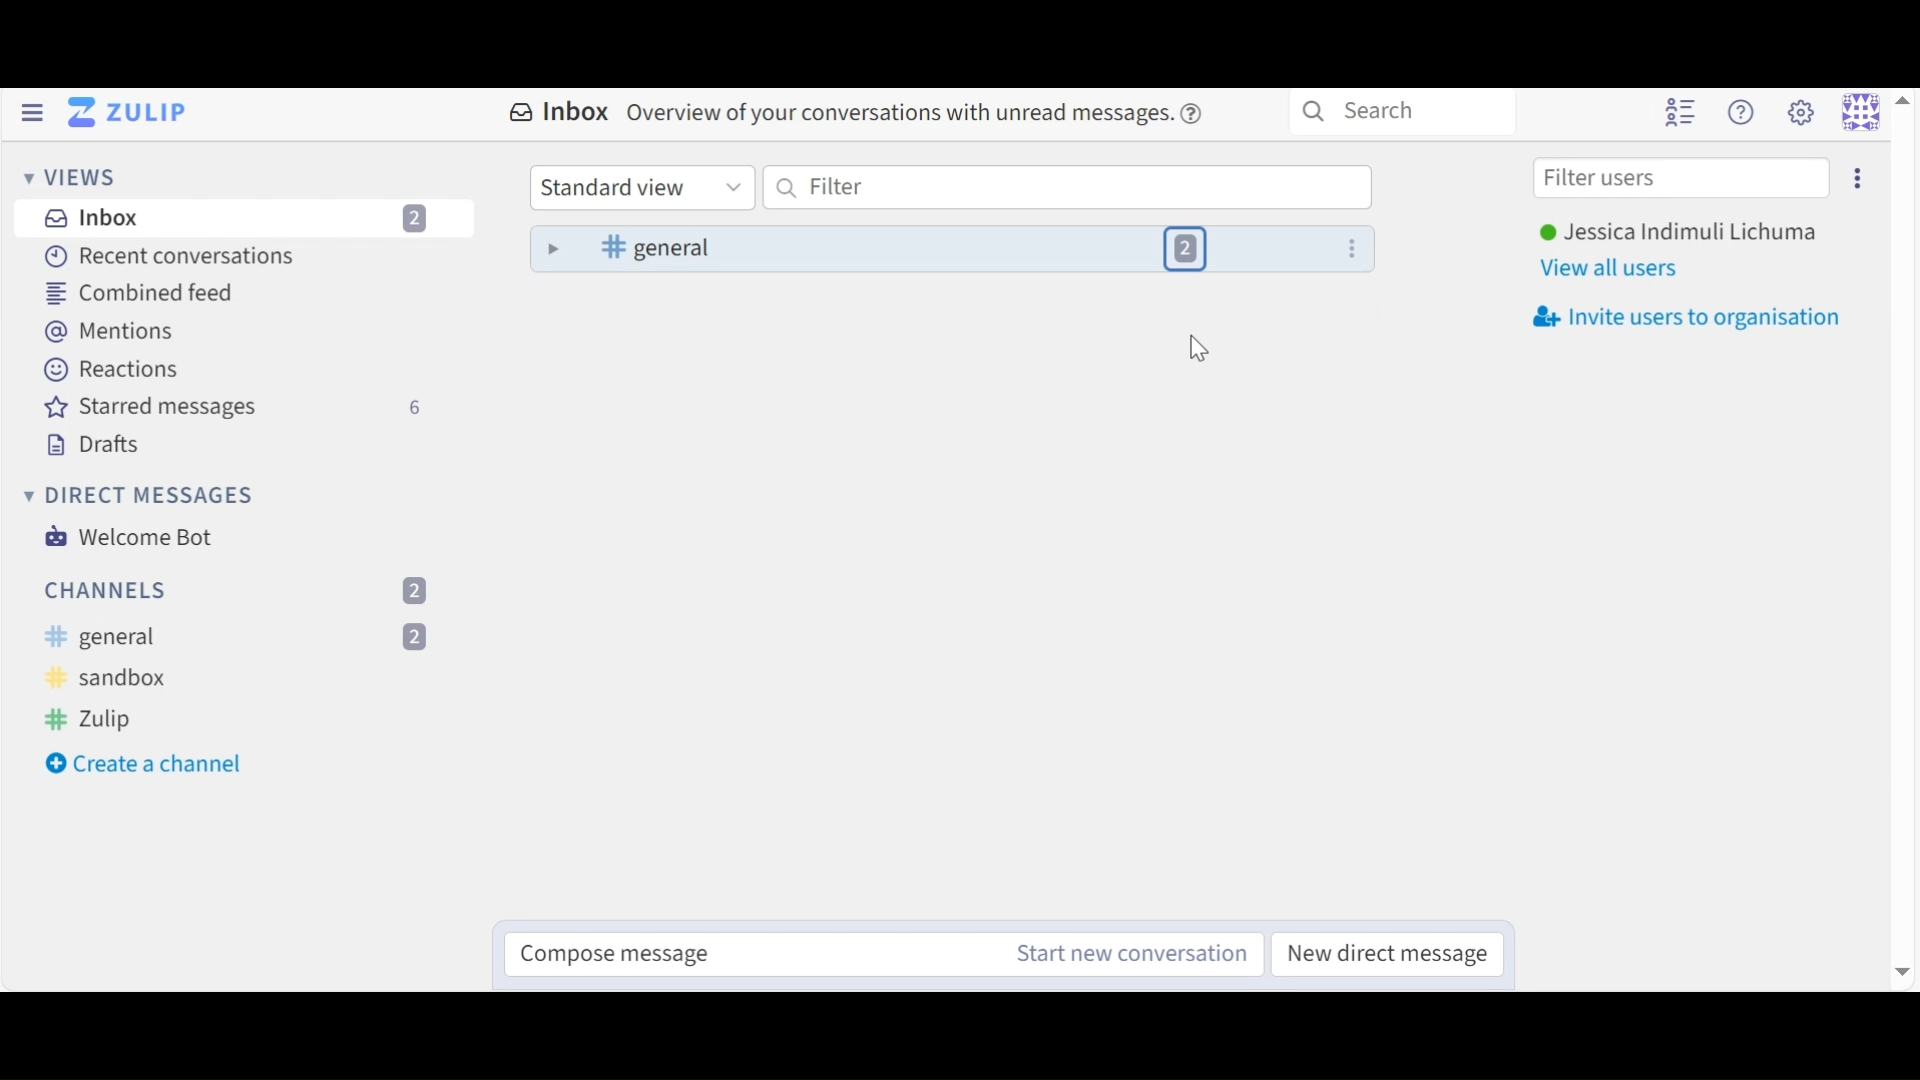 This screenshot has width=1920, height=1080. Describe the element at coordinates (245, 589) in the screenshot. I see `Channes` at that location.